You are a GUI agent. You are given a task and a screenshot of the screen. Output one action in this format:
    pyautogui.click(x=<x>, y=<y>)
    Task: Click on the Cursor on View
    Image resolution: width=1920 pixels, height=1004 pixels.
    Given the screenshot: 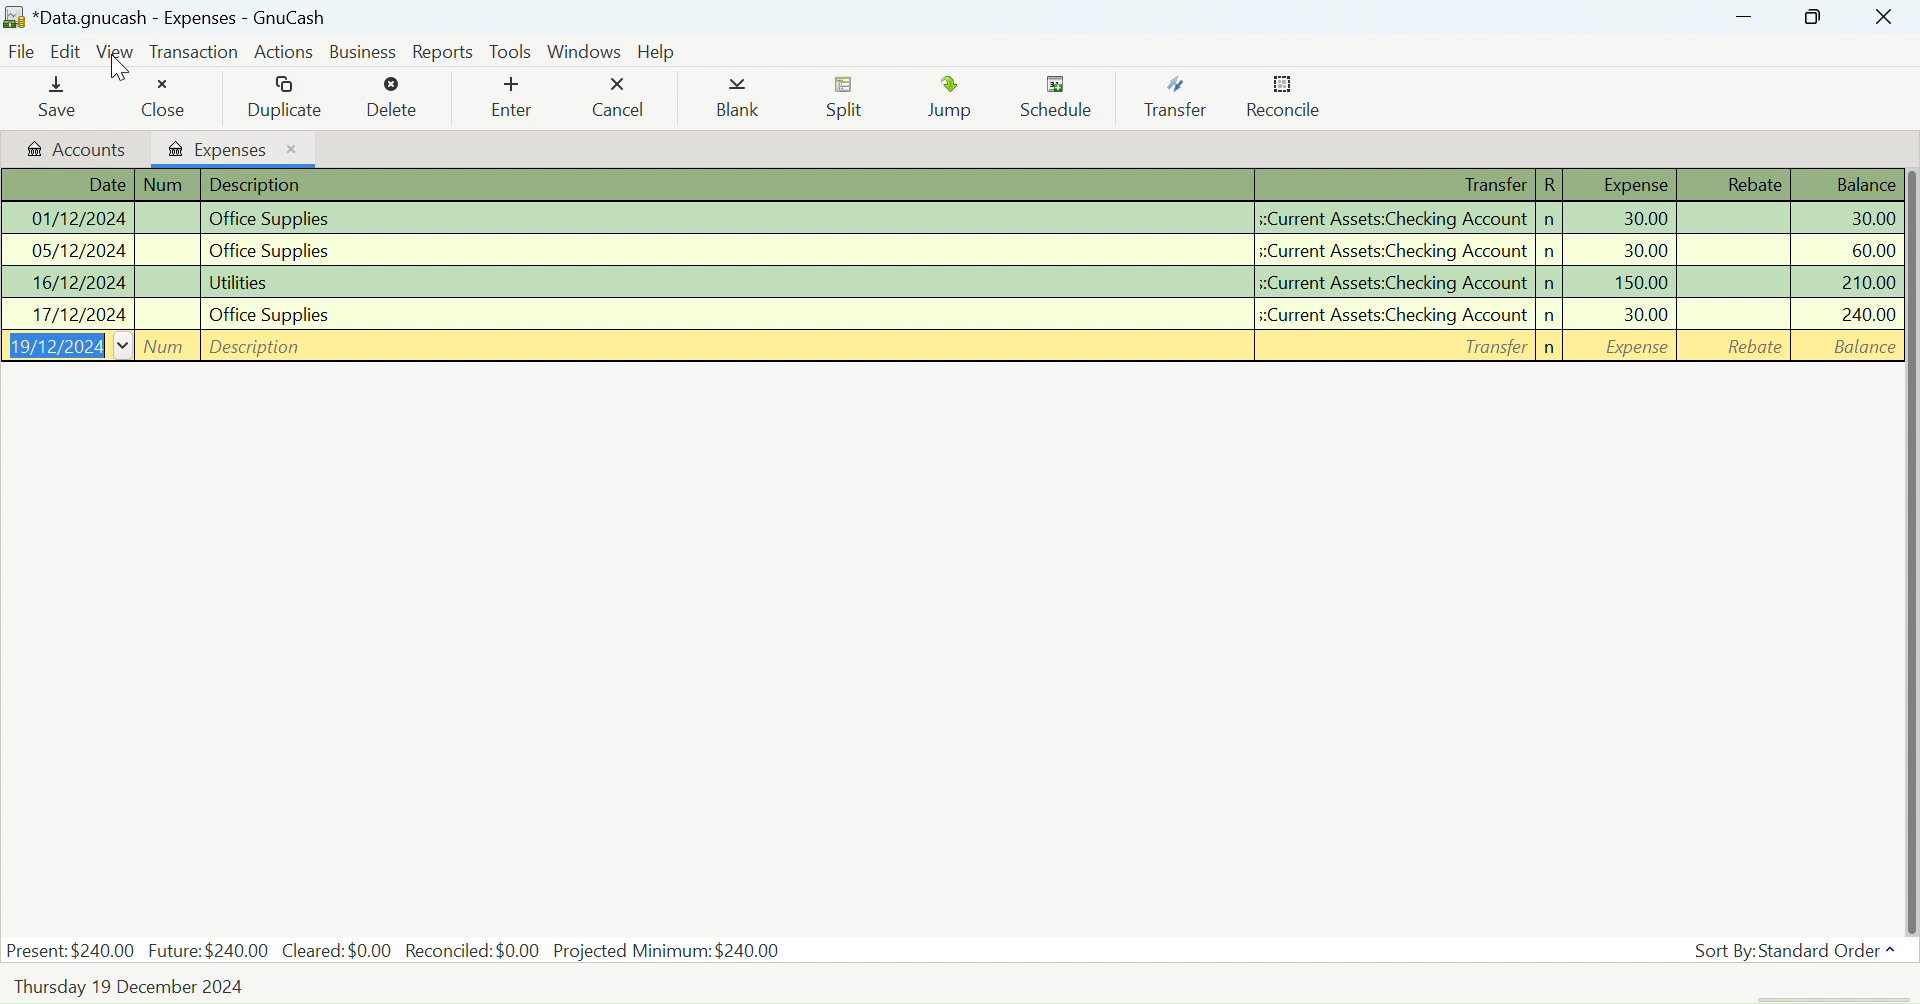 What is the action you would take?
    pyautogui.click(x=120, y=72)
    